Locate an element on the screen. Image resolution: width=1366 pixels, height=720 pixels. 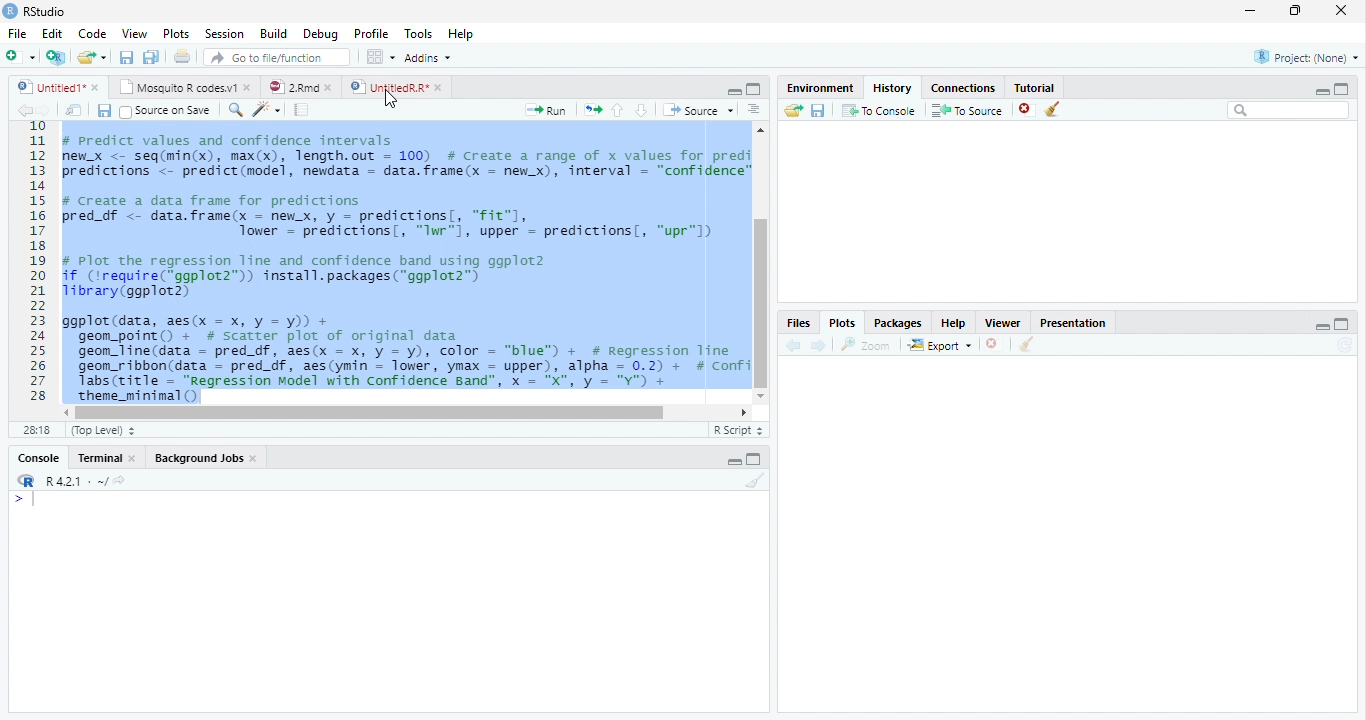
Scrollbar is located at coordinates (406, 412).